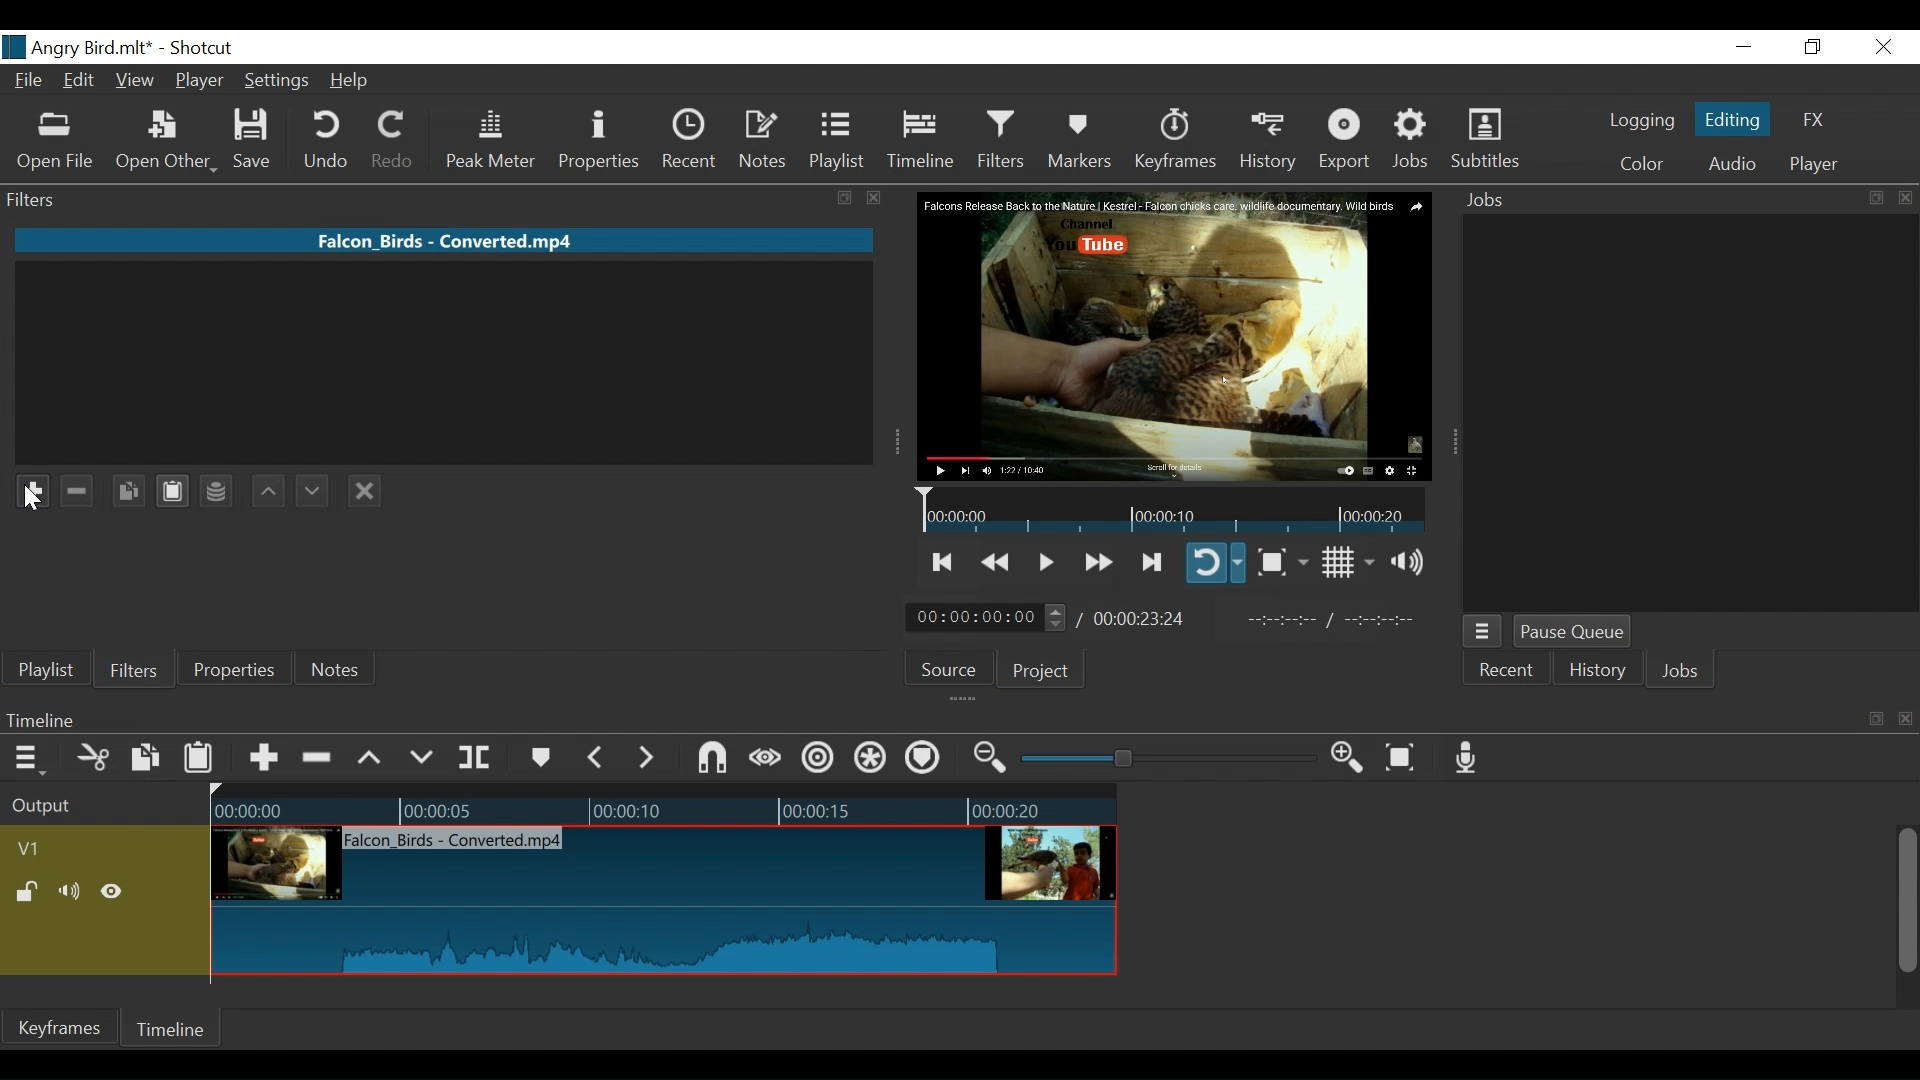 The width and height of the screenshot is (1920, 1080). Describe the element at coordinates (135, 82) in the screenshot. I see `View` at that location.